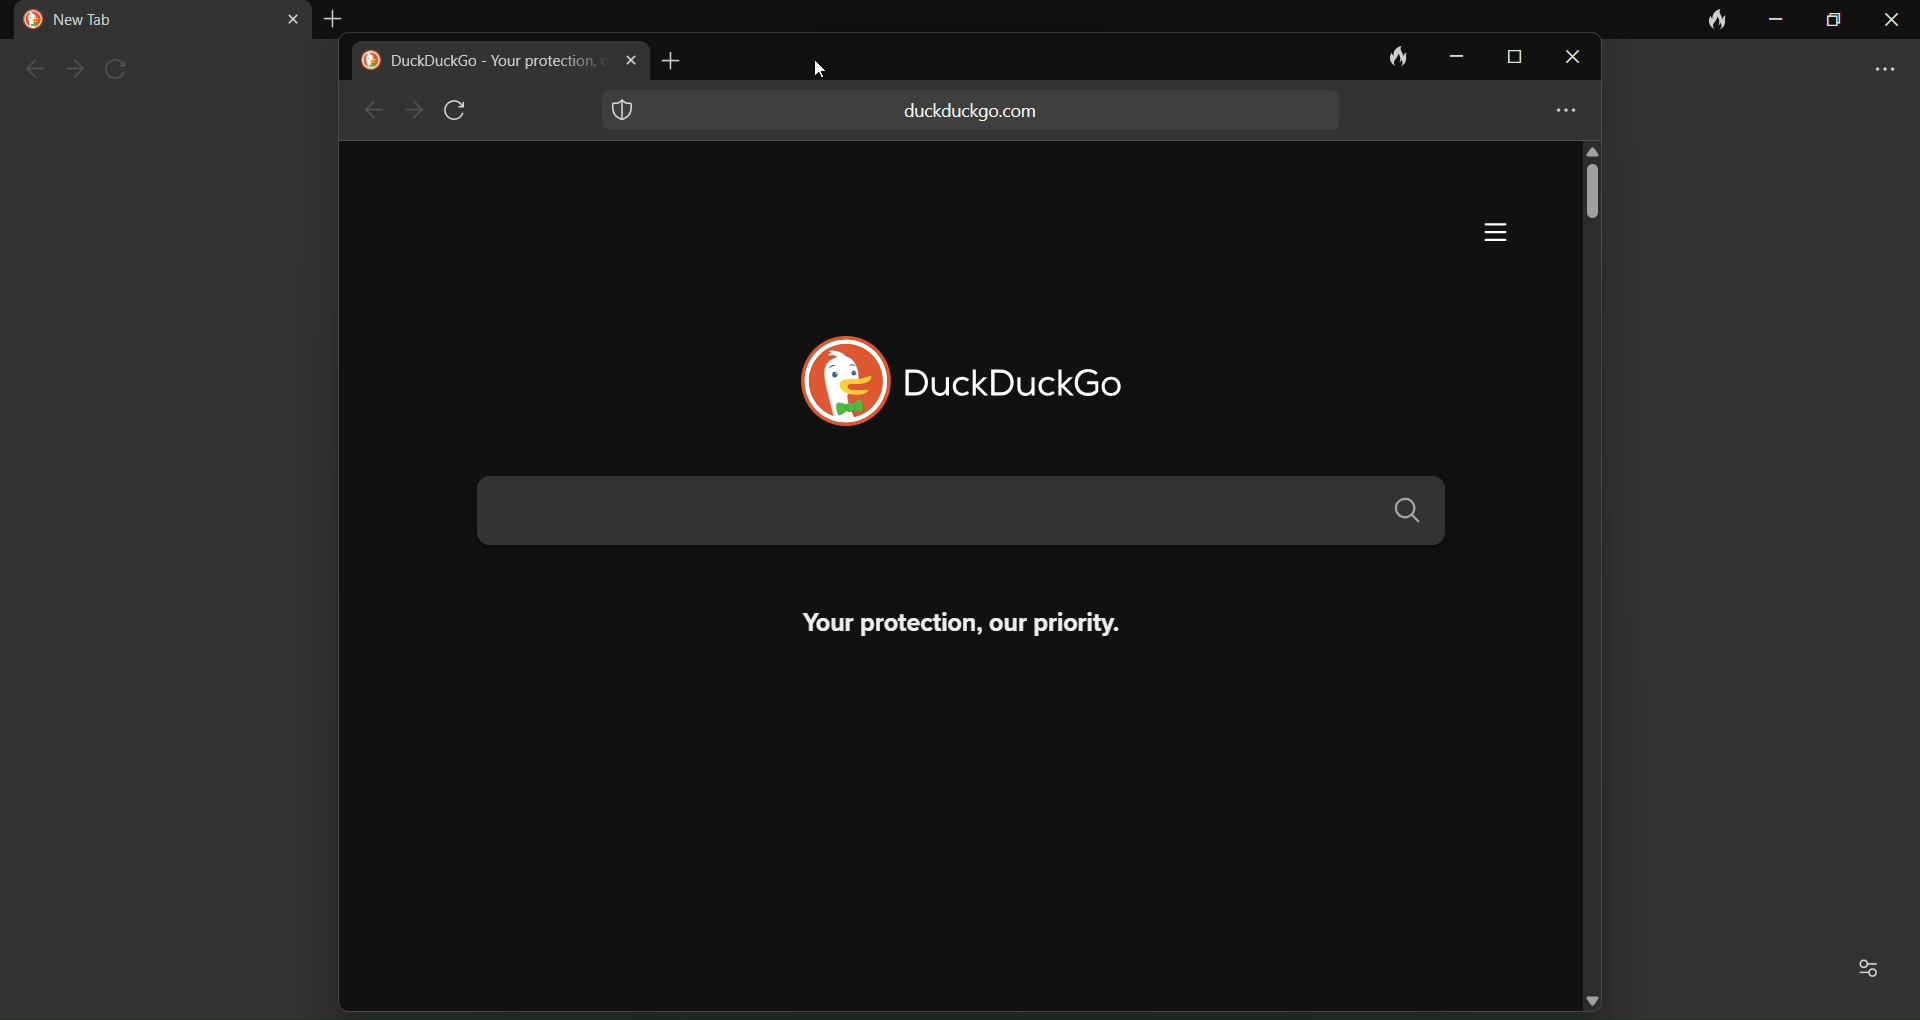  I want to click on DuckDuckGo, so click(1053, 381).